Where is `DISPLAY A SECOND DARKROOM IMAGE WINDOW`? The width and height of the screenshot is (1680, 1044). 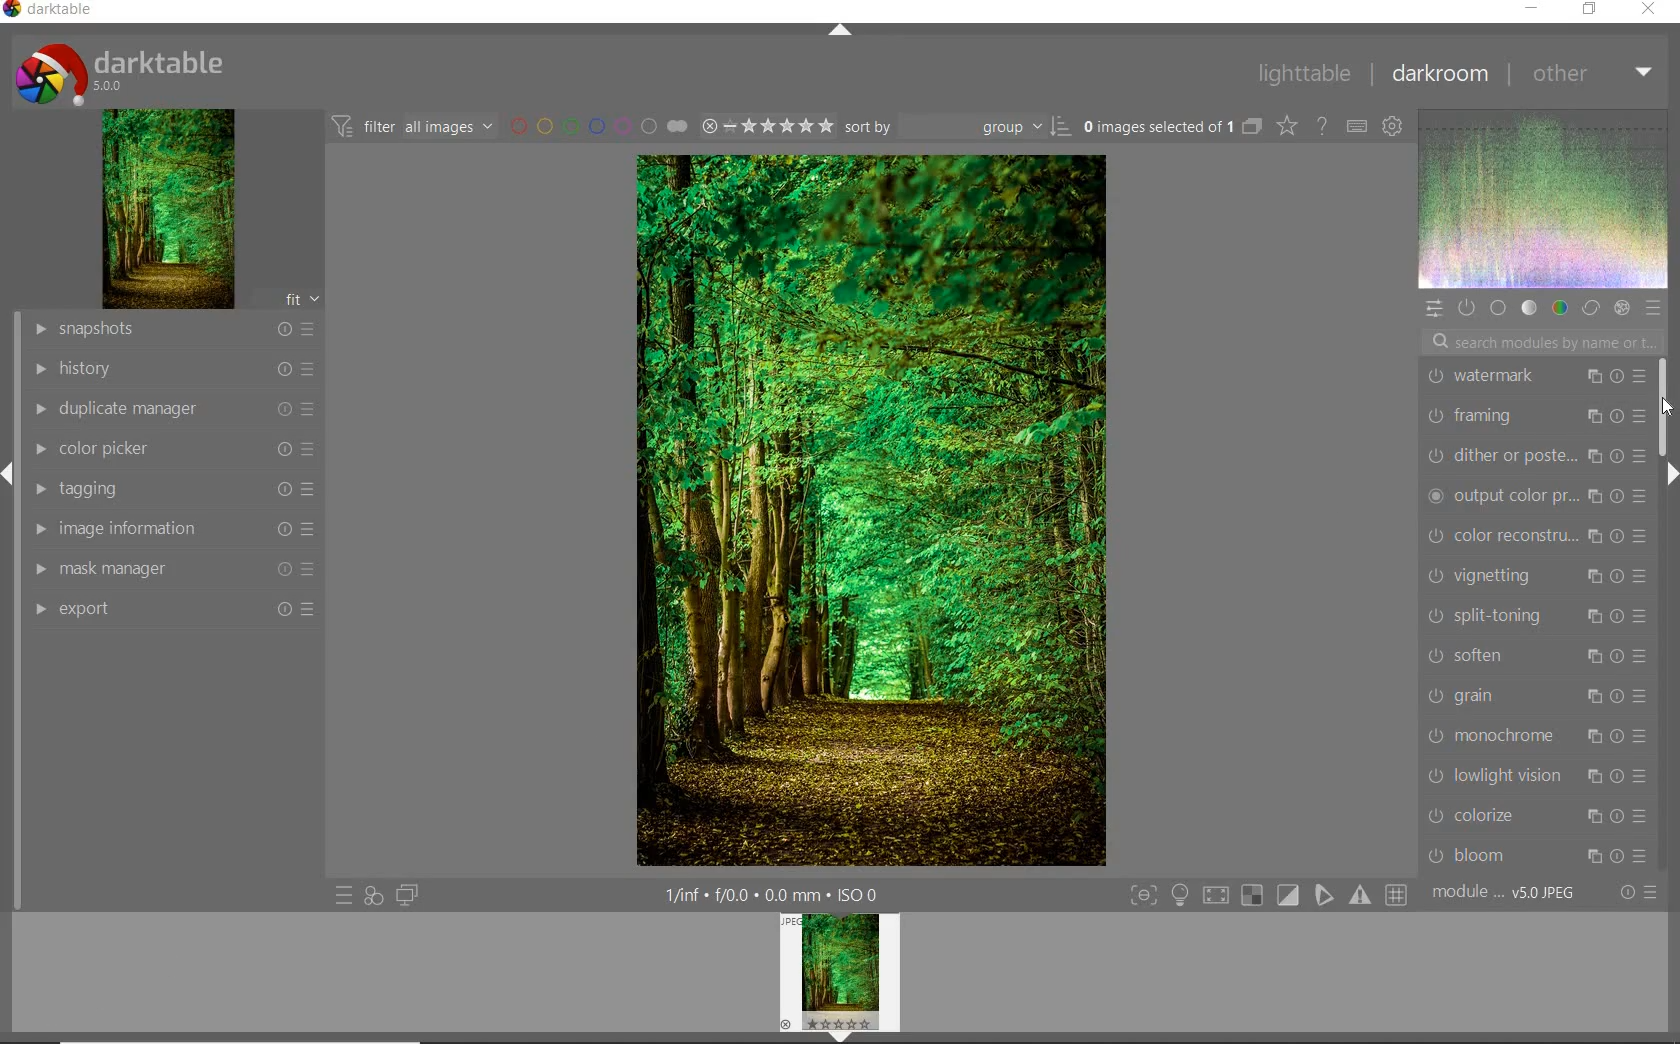
DISPLAY A SECOND DARKROOM IMAGE WINDOW is located at coordinates (407, 898).